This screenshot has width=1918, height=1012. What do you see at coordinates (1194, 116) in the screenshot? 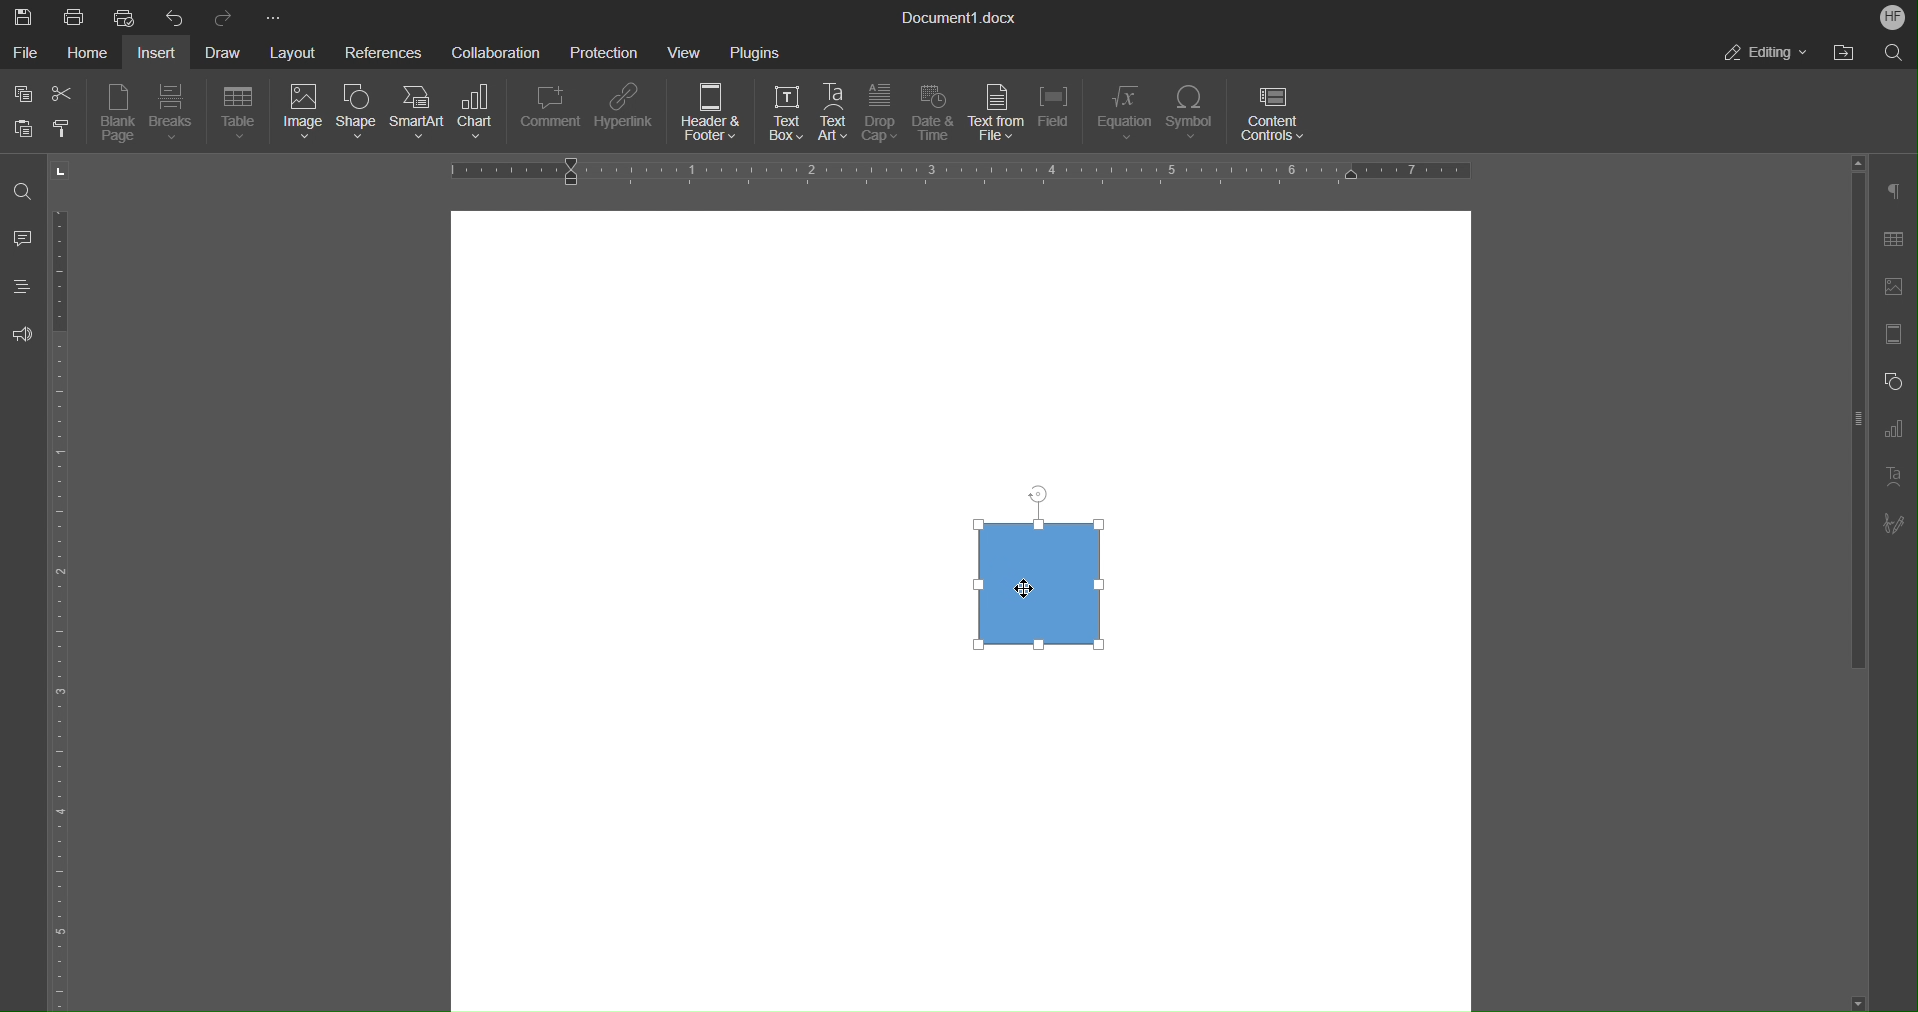
I see `Symbol` at bounding box center [1194, 116].